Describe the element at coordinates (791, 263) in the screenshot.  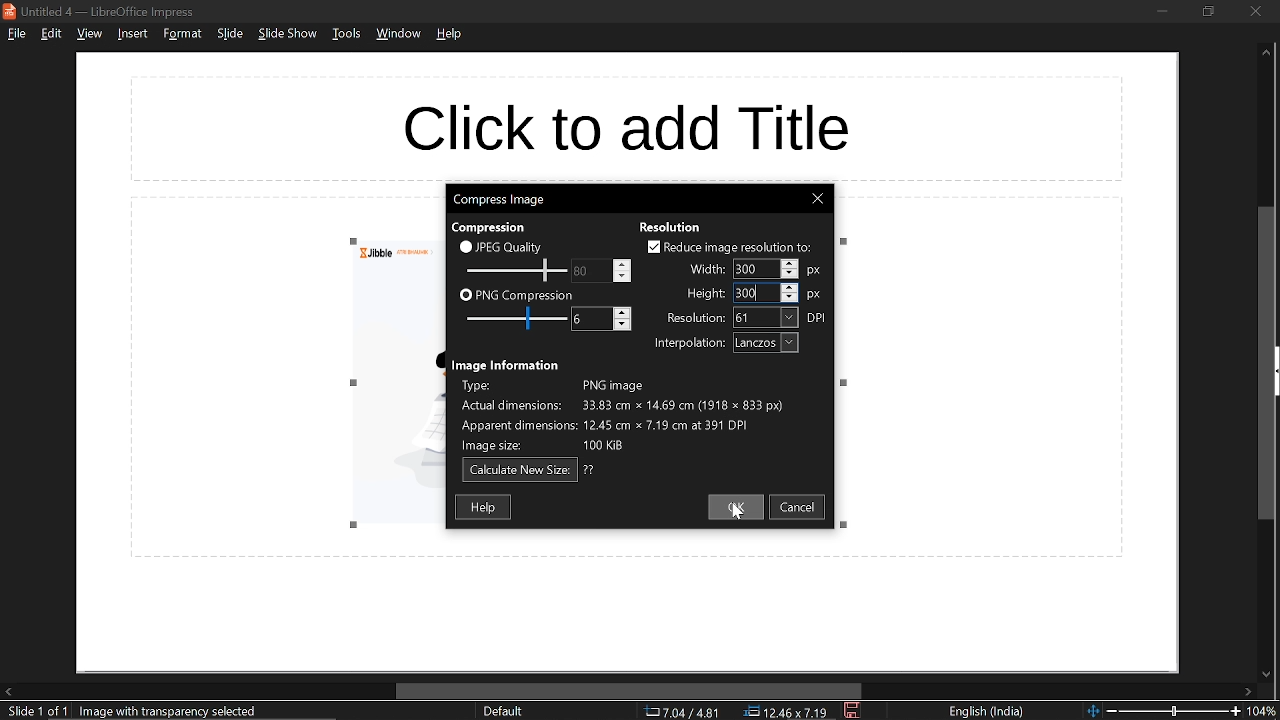
I see `Increase ` at that location.